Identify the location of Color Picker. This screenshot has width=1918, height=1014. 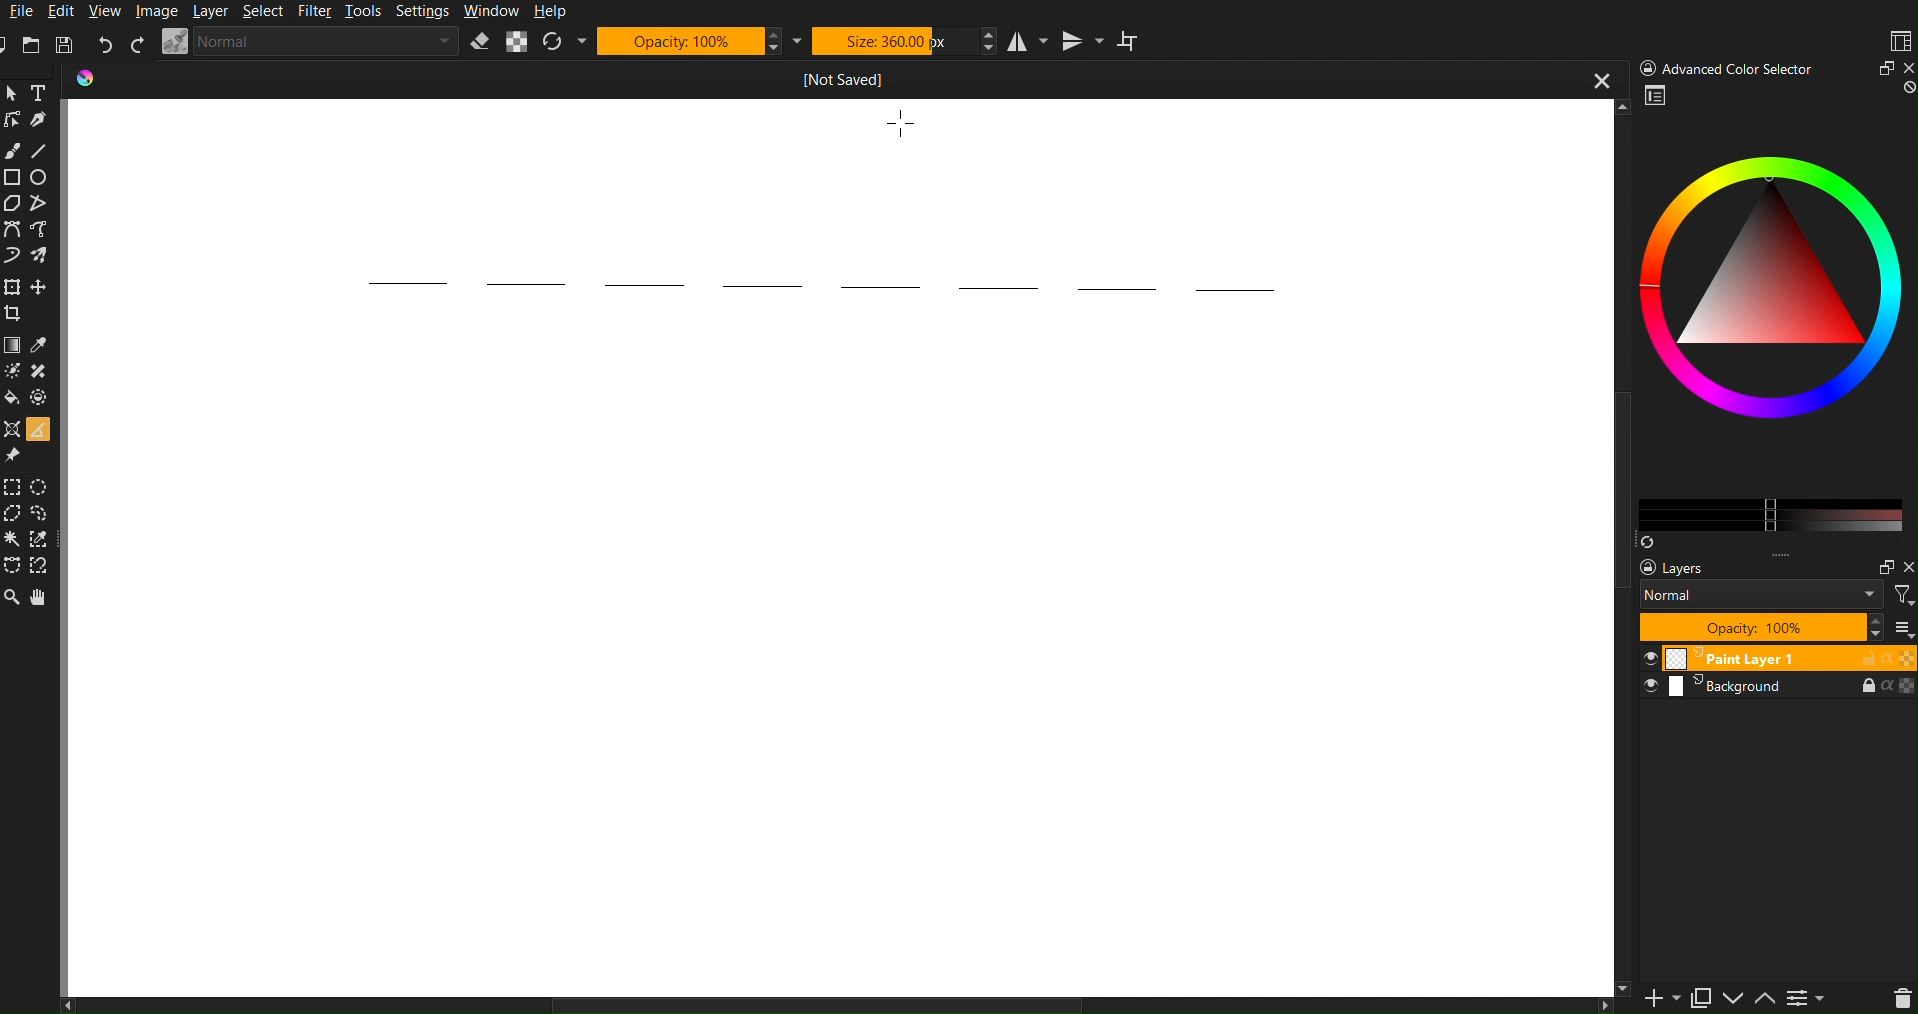
(42, 345).